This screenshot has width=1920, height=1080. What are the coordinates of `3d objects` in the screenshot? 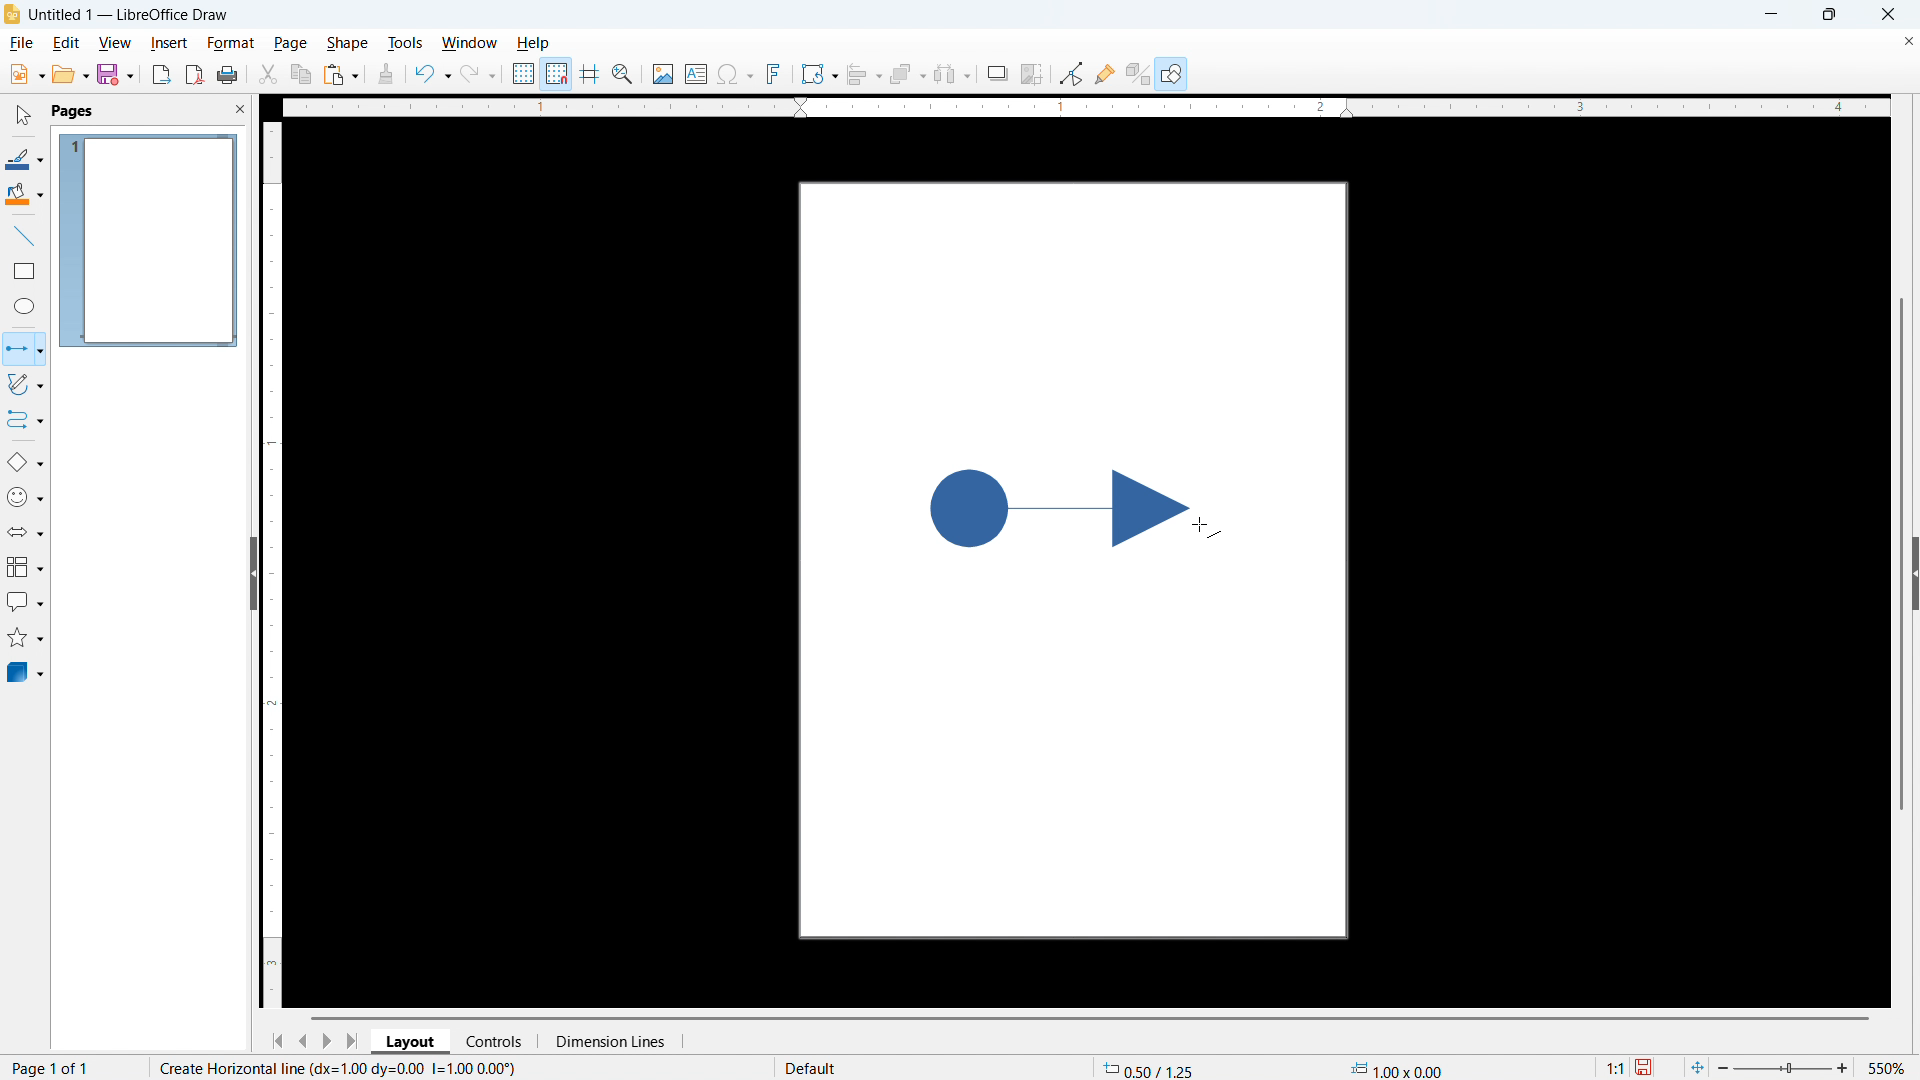 It's located at (27, 673).